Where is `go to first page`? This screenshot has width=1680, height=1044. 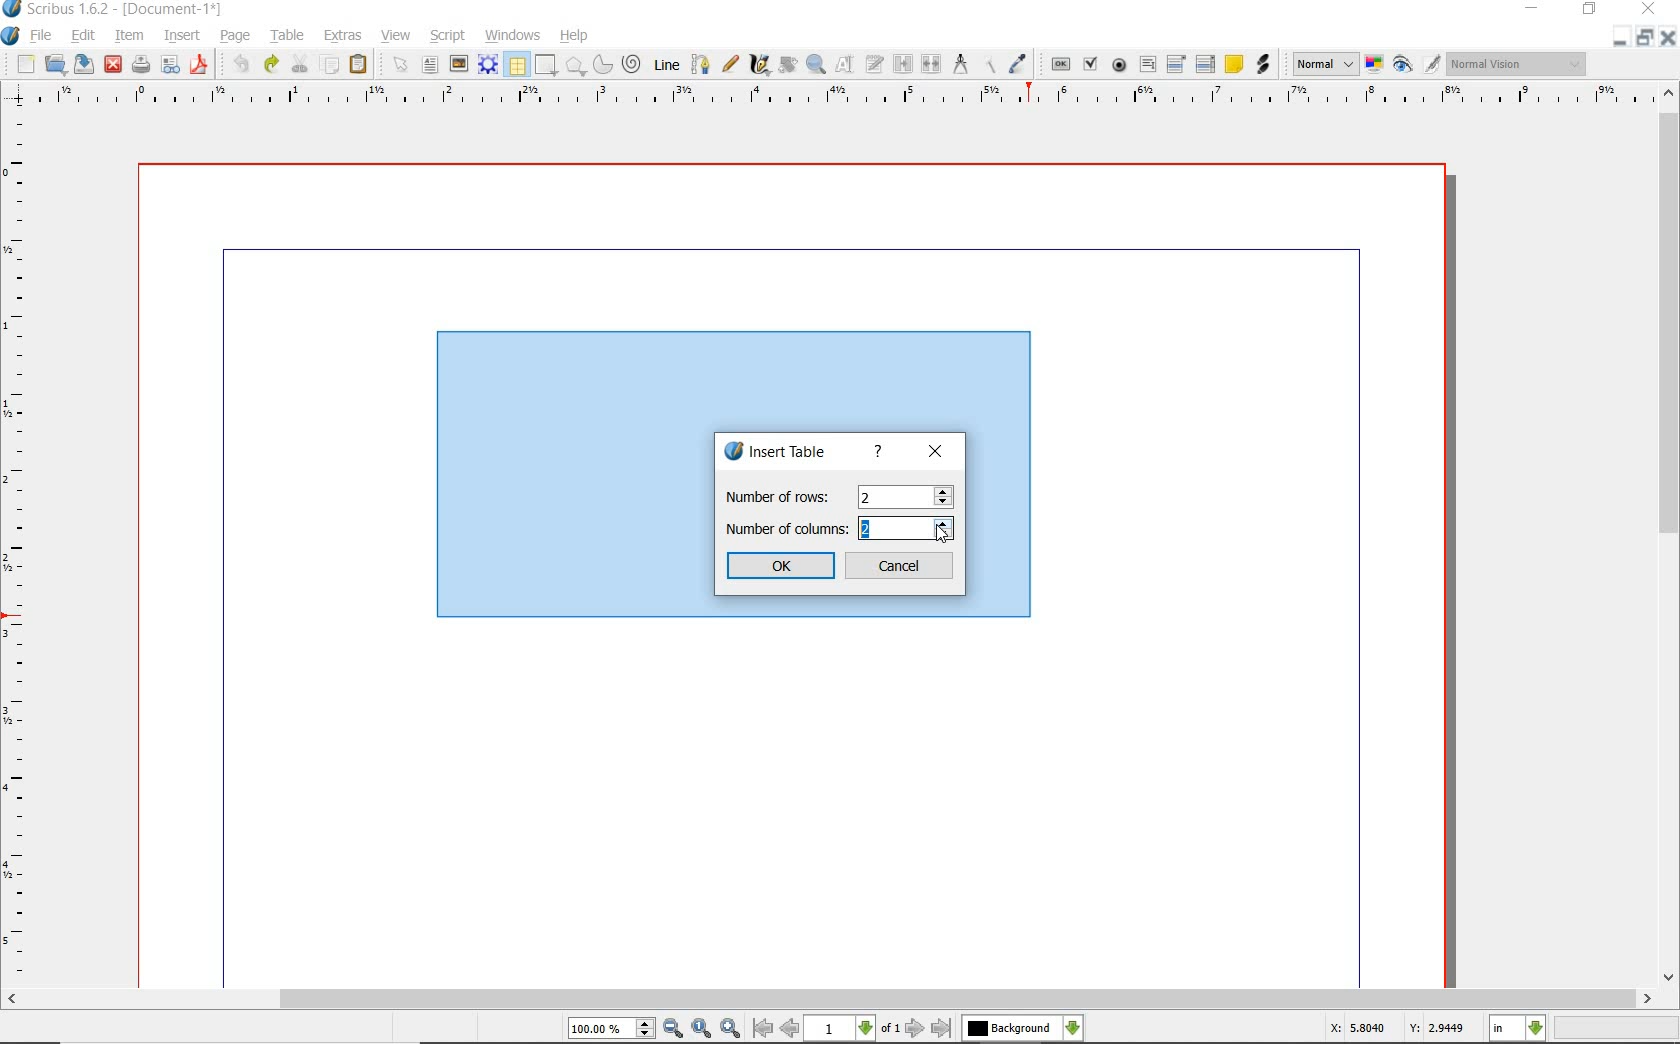
go to first page is located at coordinates (762, 1029).